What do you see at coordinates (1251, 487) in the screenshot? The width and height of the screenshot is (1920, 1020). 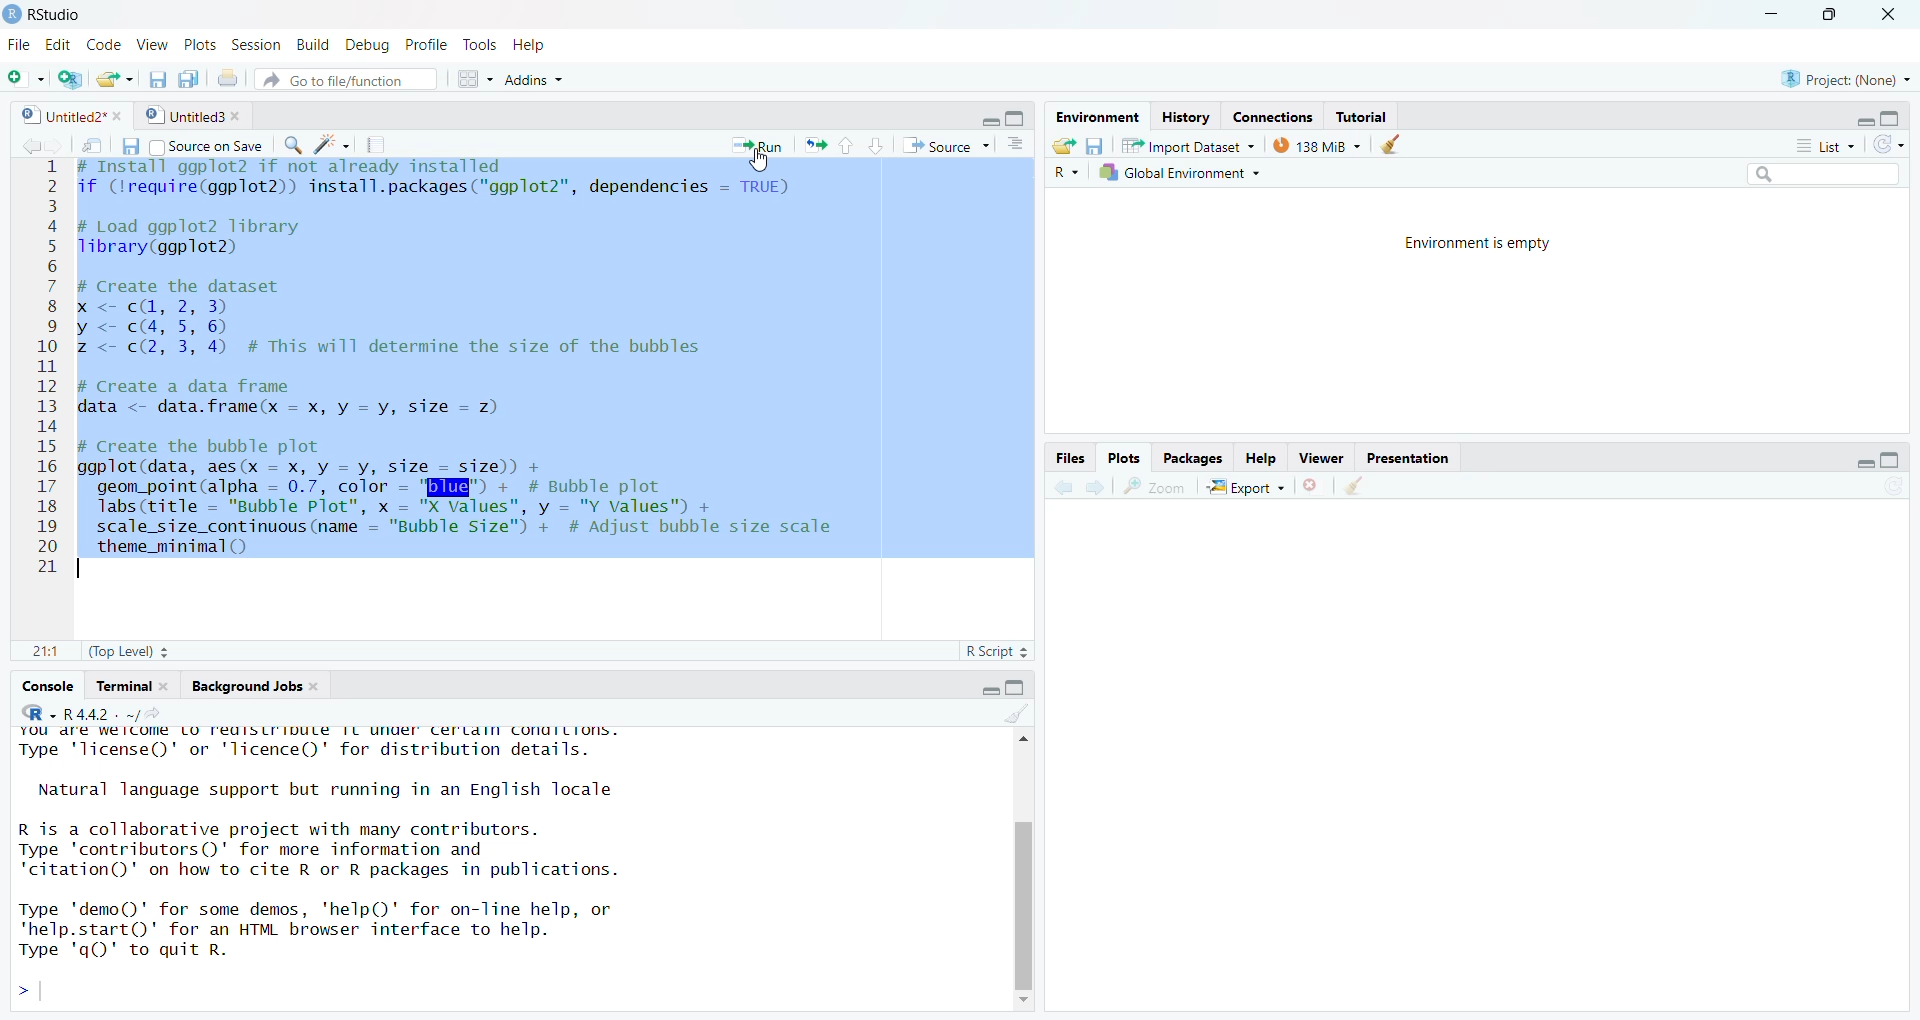 I see `~& Export +` at bounding box center [1251, 487].